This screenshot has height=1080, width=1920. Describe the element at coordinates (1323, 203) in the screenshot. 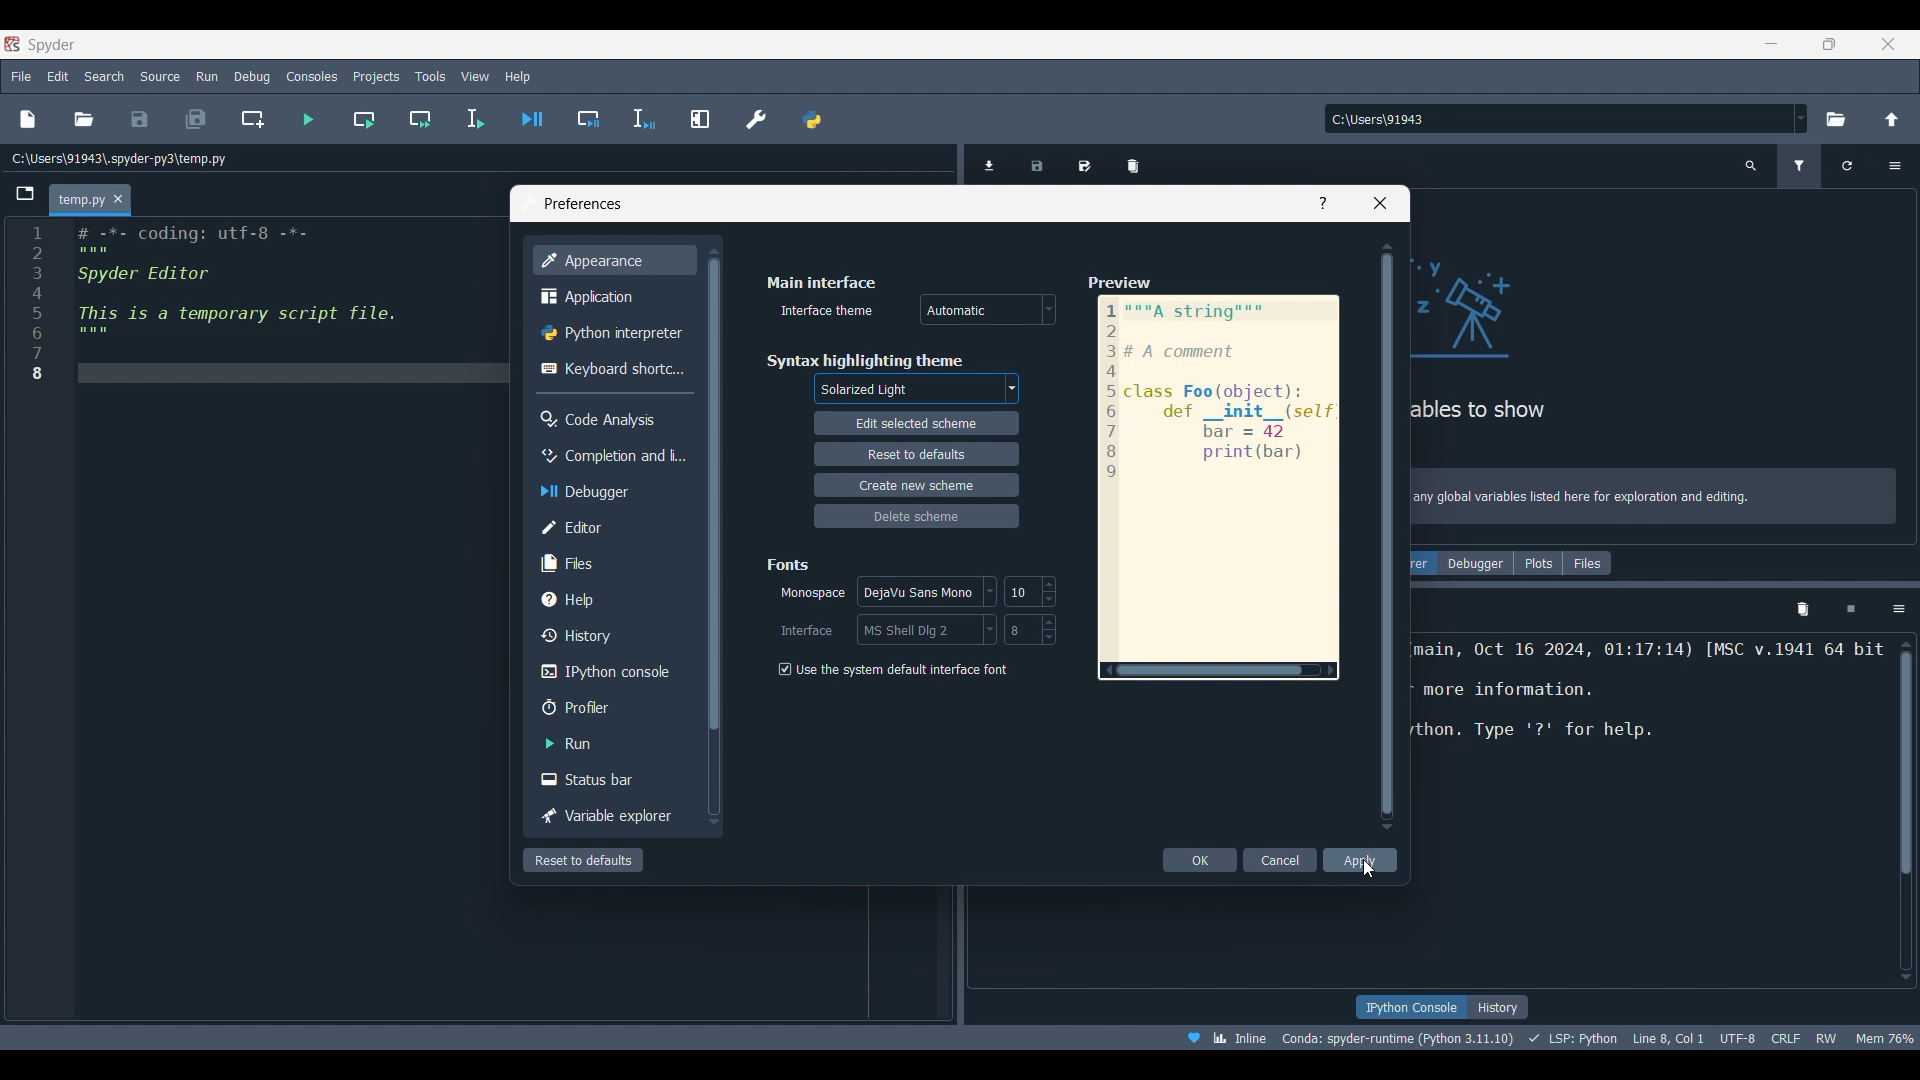

I see `Help` at that location.